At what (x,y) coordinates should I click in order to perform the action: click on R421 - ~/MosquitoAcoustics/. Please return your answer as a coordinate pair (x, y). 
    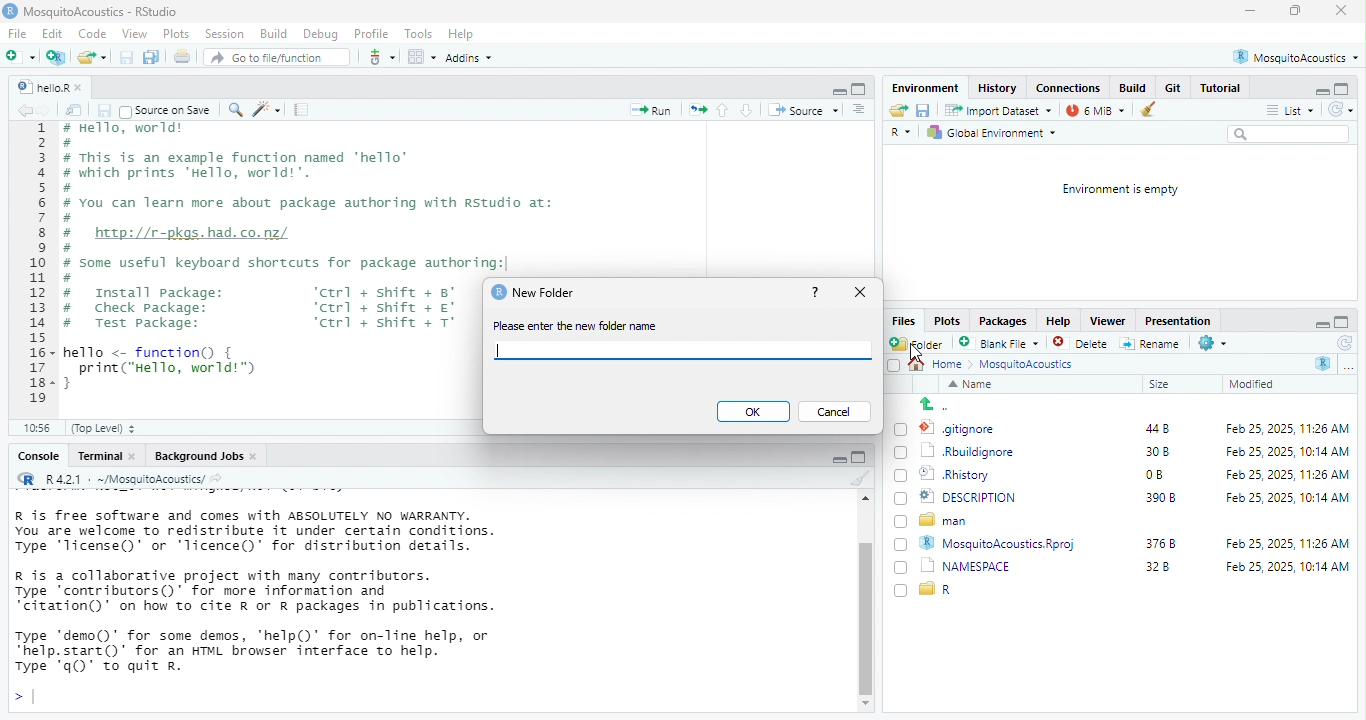
    Looking at the image, I should click on (135, 478).